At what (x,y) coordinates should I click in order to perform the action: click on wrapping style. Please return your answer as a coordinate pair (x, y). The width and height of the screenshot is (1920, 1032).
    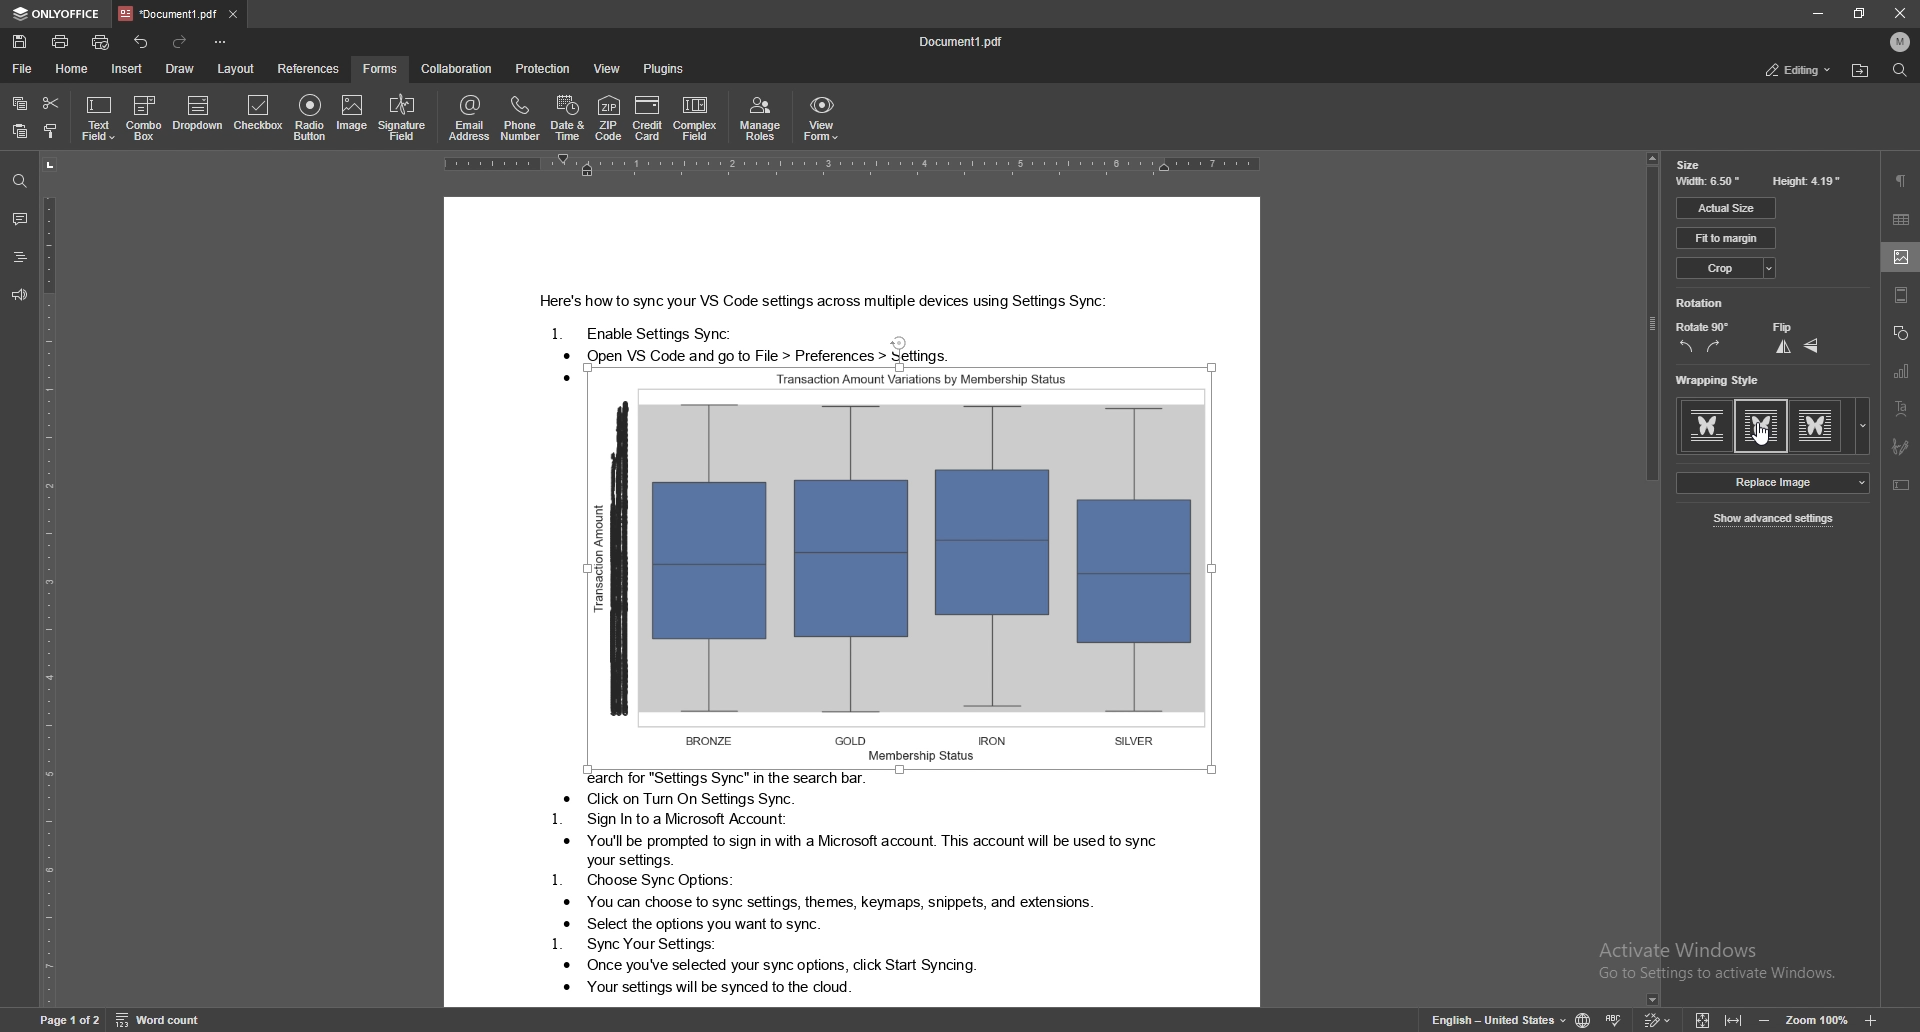
    Looking at the image, I should click on (1721, 379).